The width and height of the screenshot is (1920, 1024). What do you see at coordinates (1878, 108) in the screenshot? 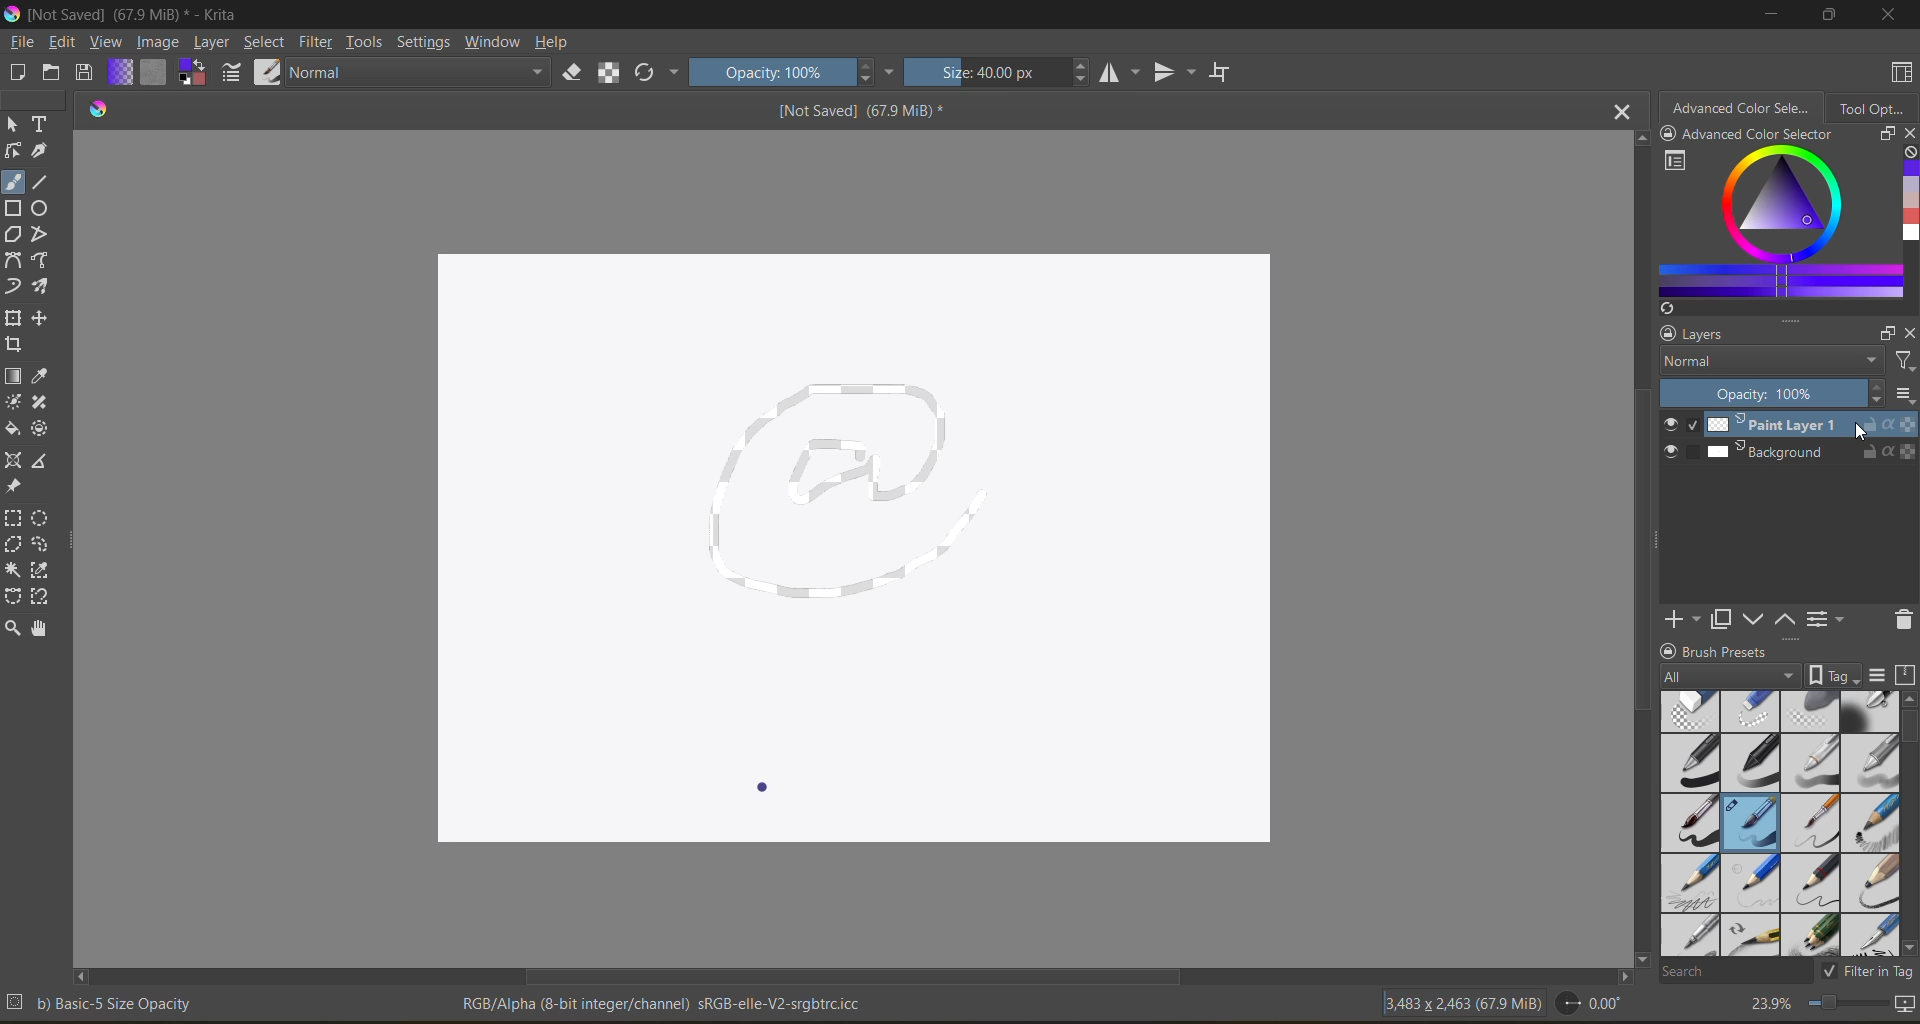
I see `tool options` at bounding box center [1878, 108].